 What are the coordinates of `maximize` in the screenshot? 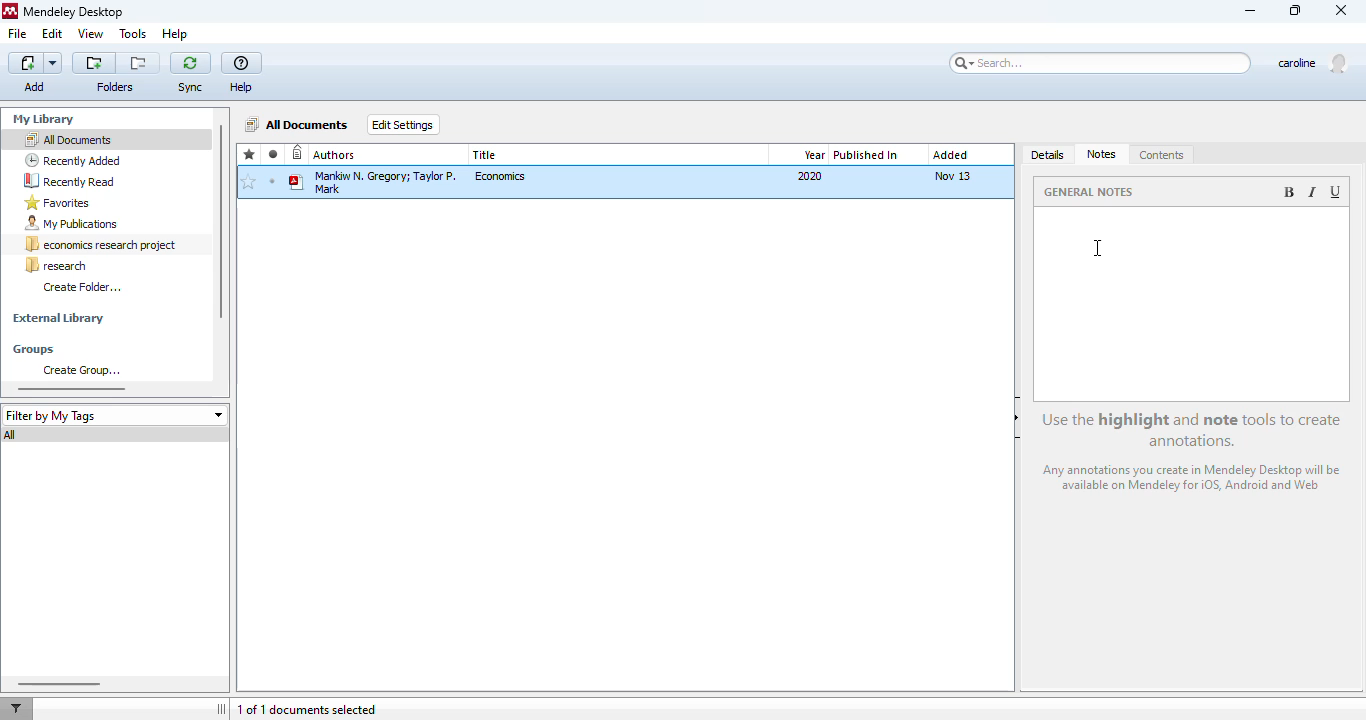 It's located at (1296, 10).